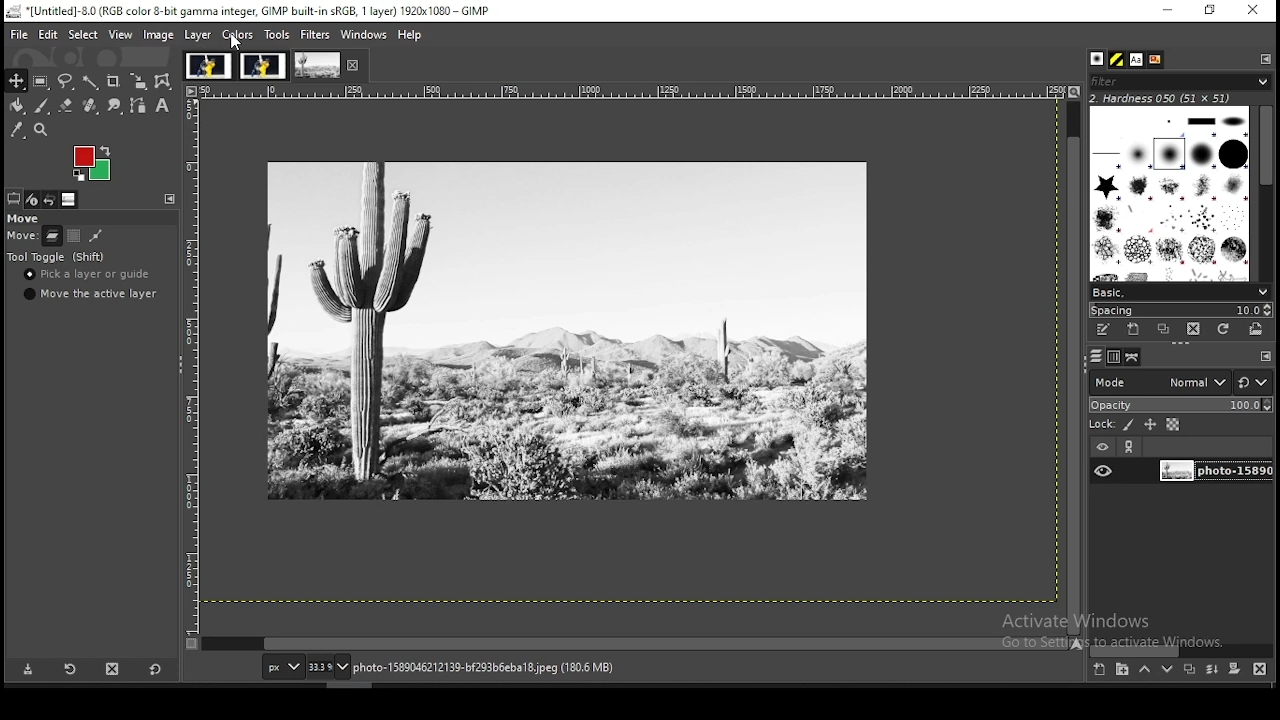 The height and width of the screenshot is (720, 1280). What do you see at coordinates (159, 35) in the screenshot?
I see `image` at bounding box center [159, 35].